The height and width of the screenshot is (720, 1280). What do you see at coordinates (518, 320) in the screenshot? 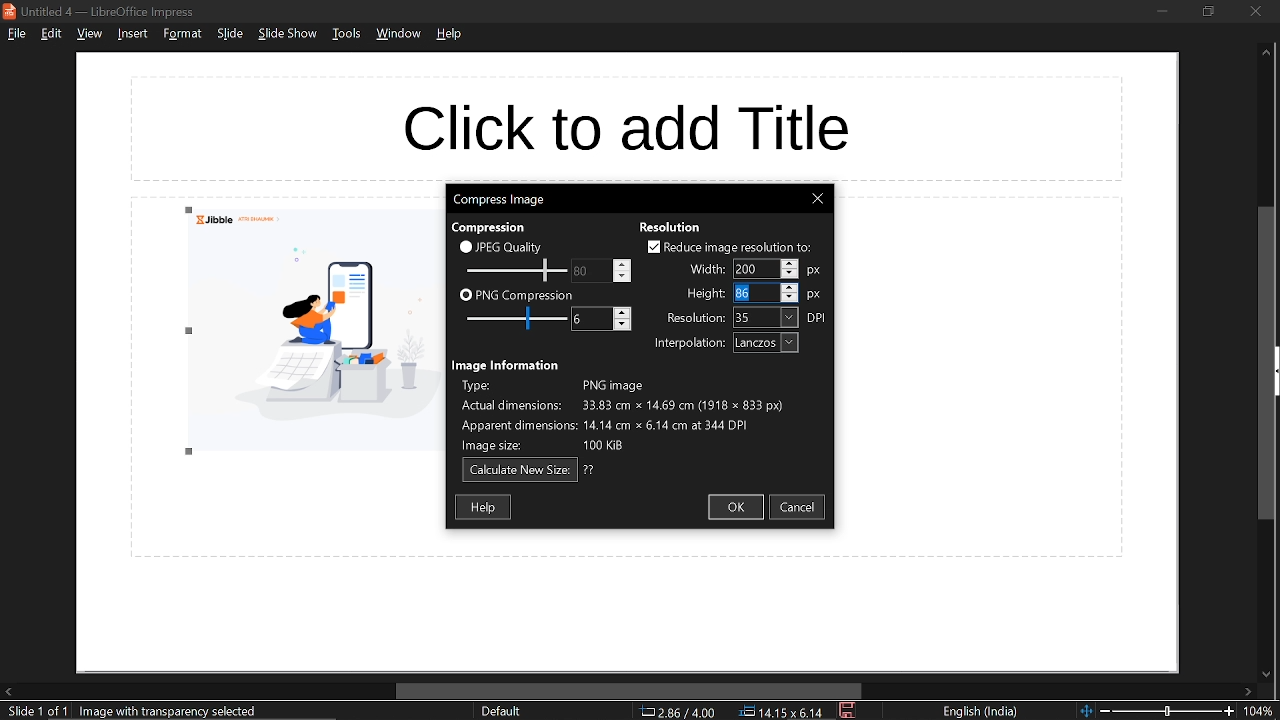
I see `JPEG quality scale` at bounding box center [518, 320].